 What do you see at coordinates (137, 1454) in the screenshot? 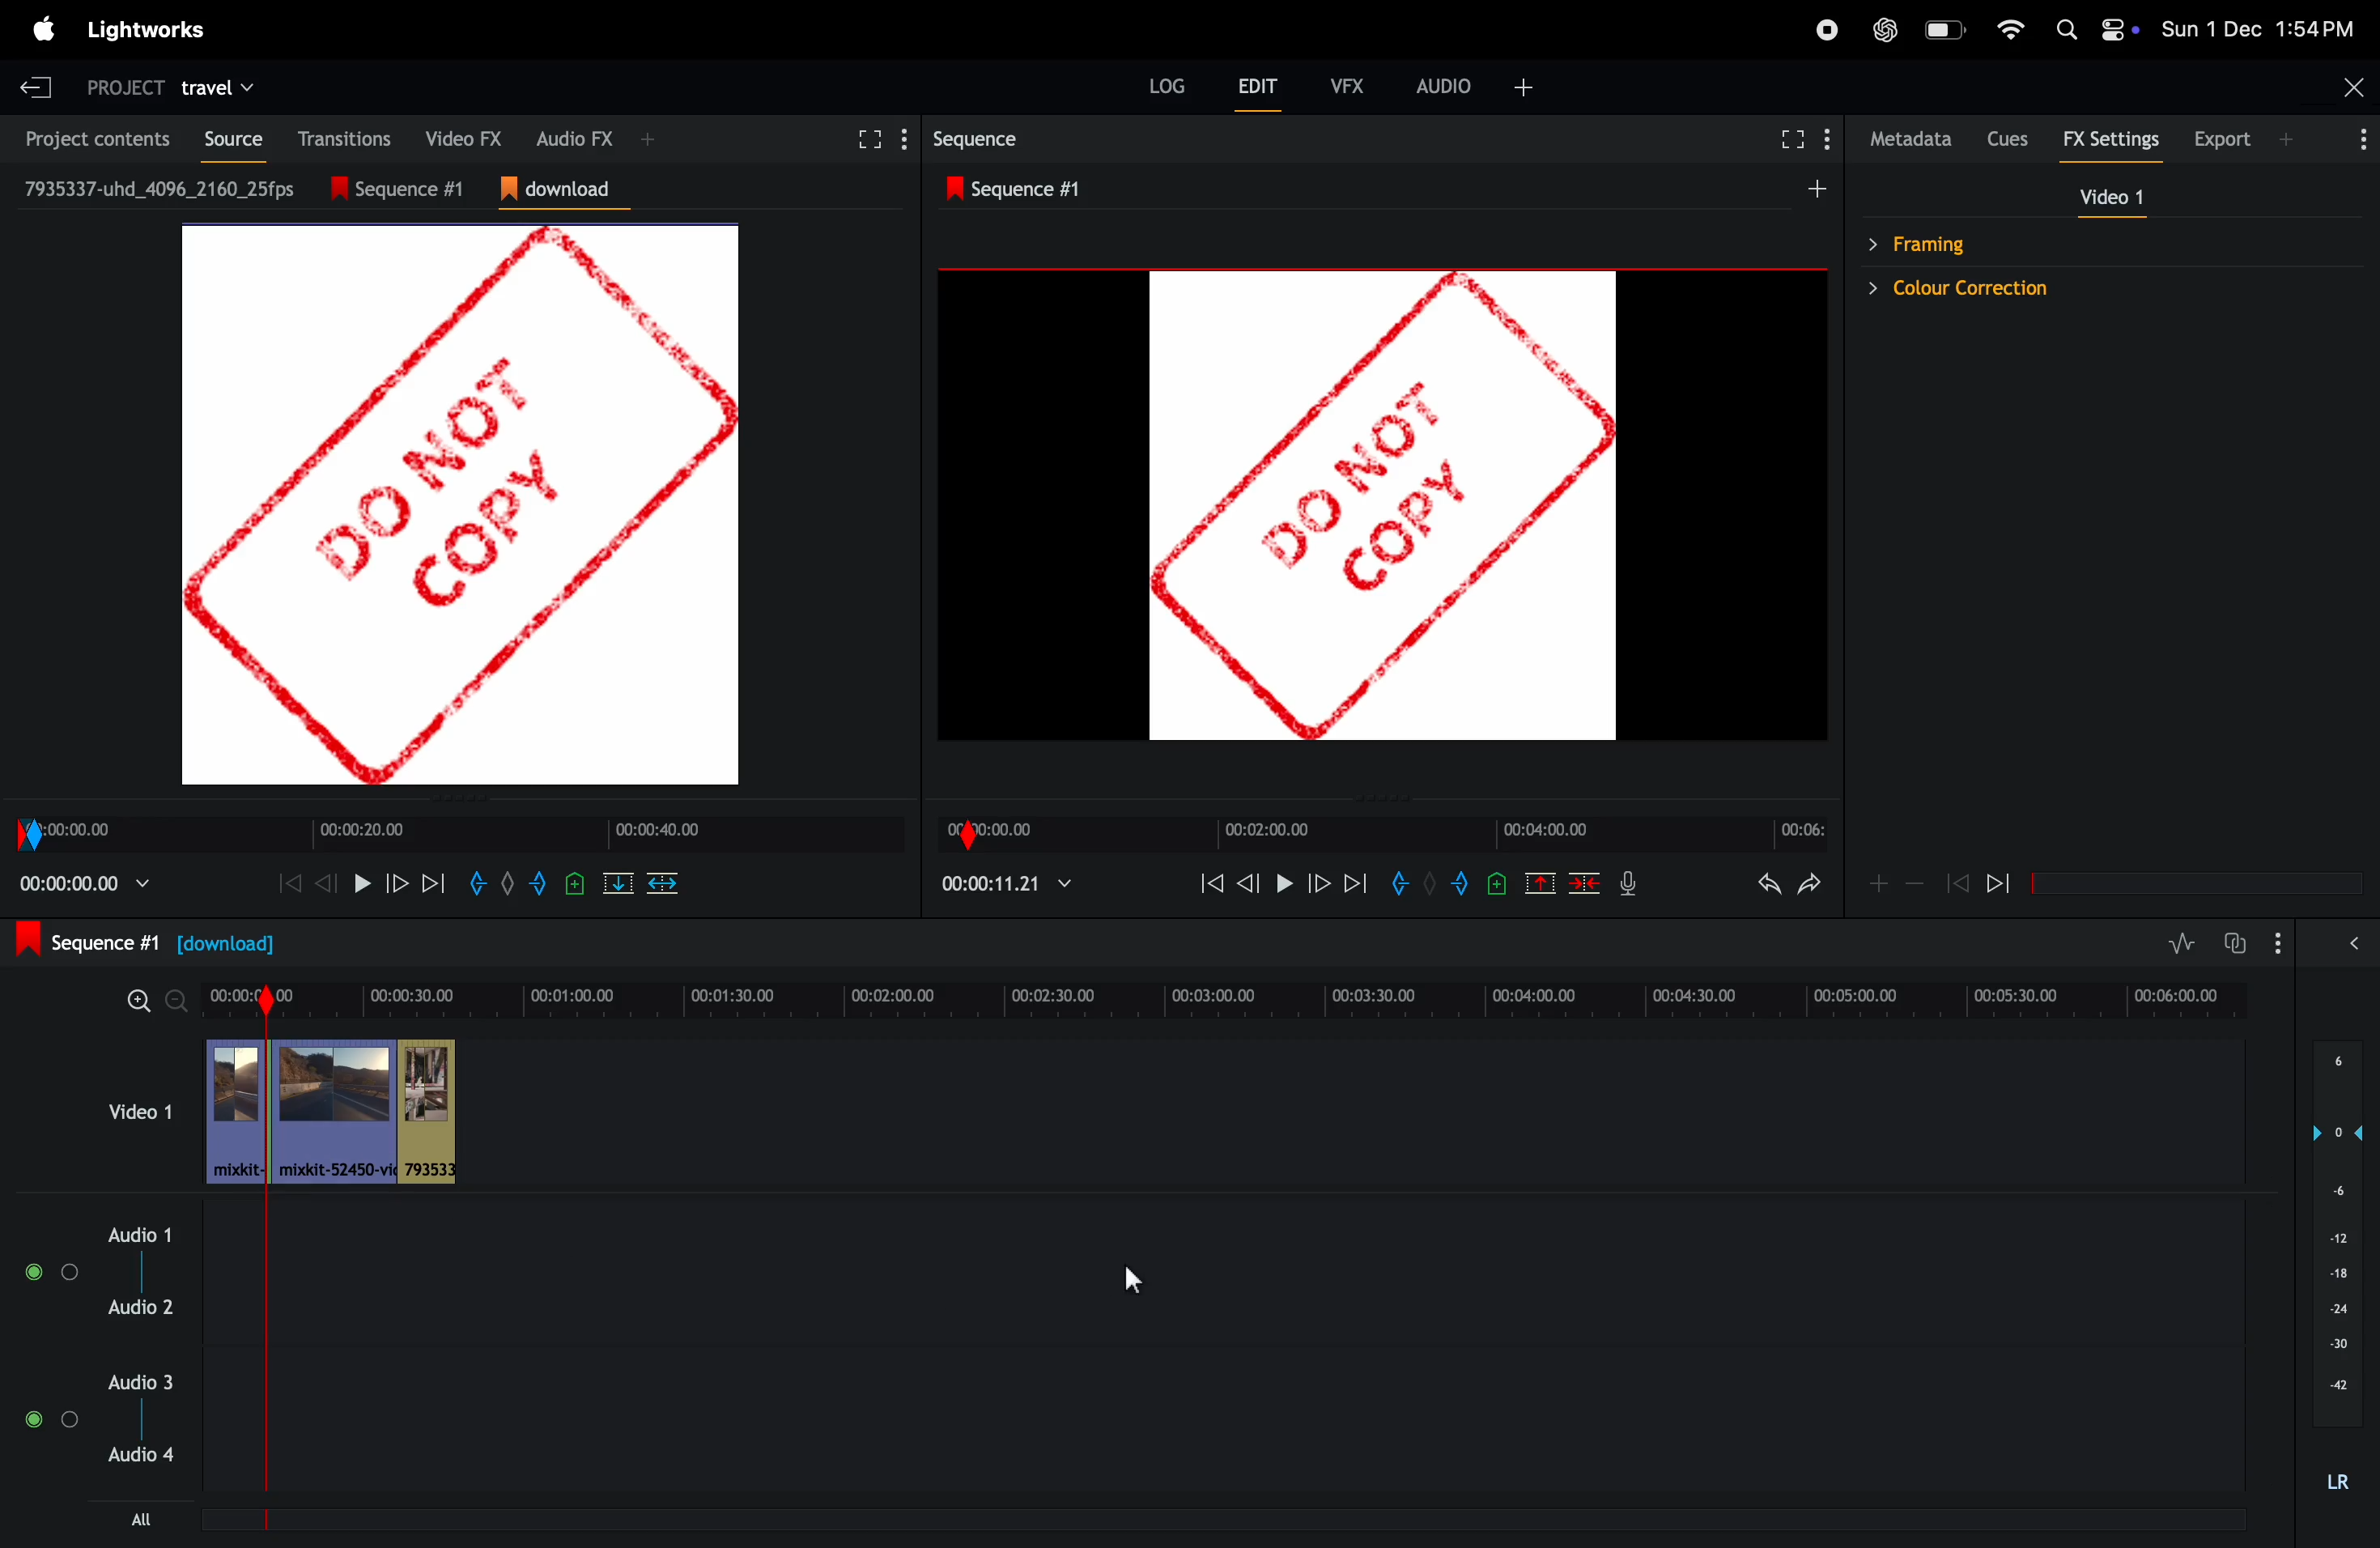
I see `audio 4` at bounding box center [137, 1454].